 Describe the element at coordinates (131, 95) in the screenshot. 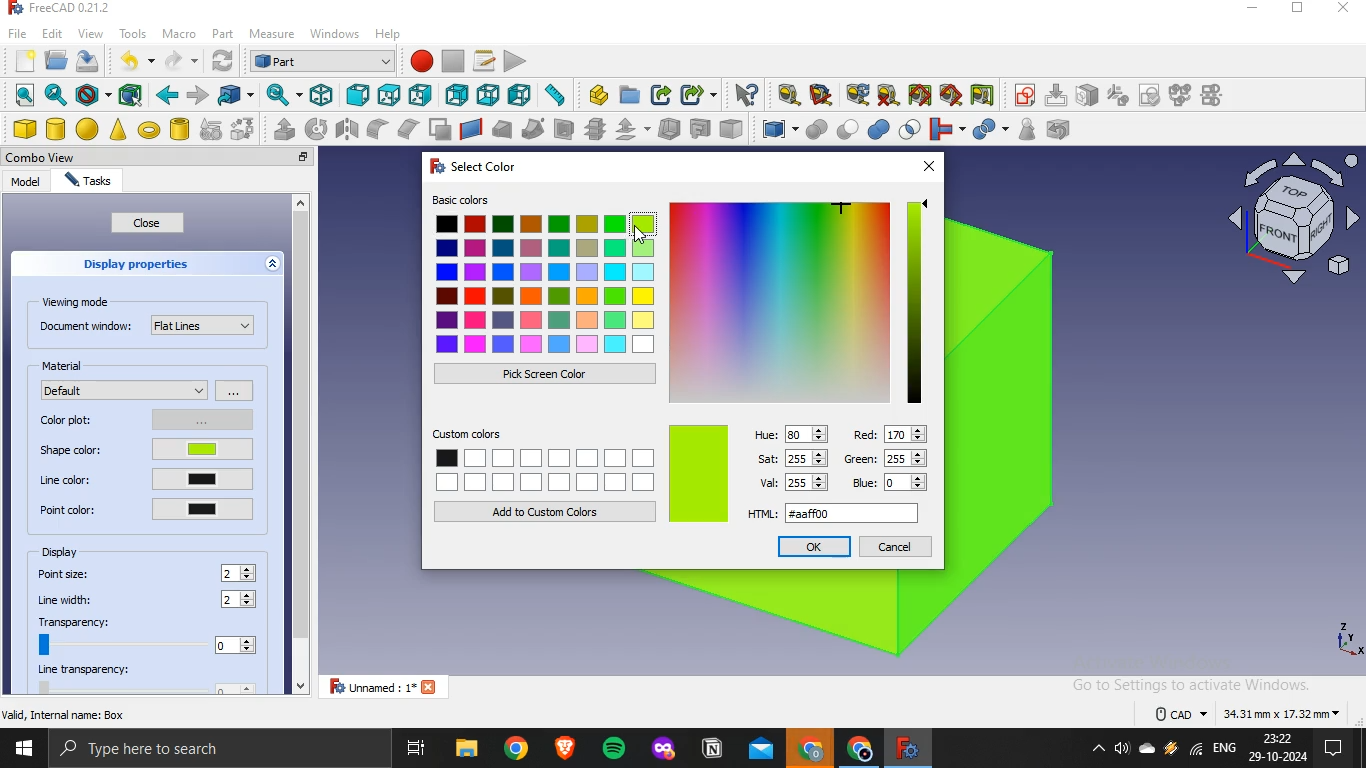

I see `bounding box` at that location.